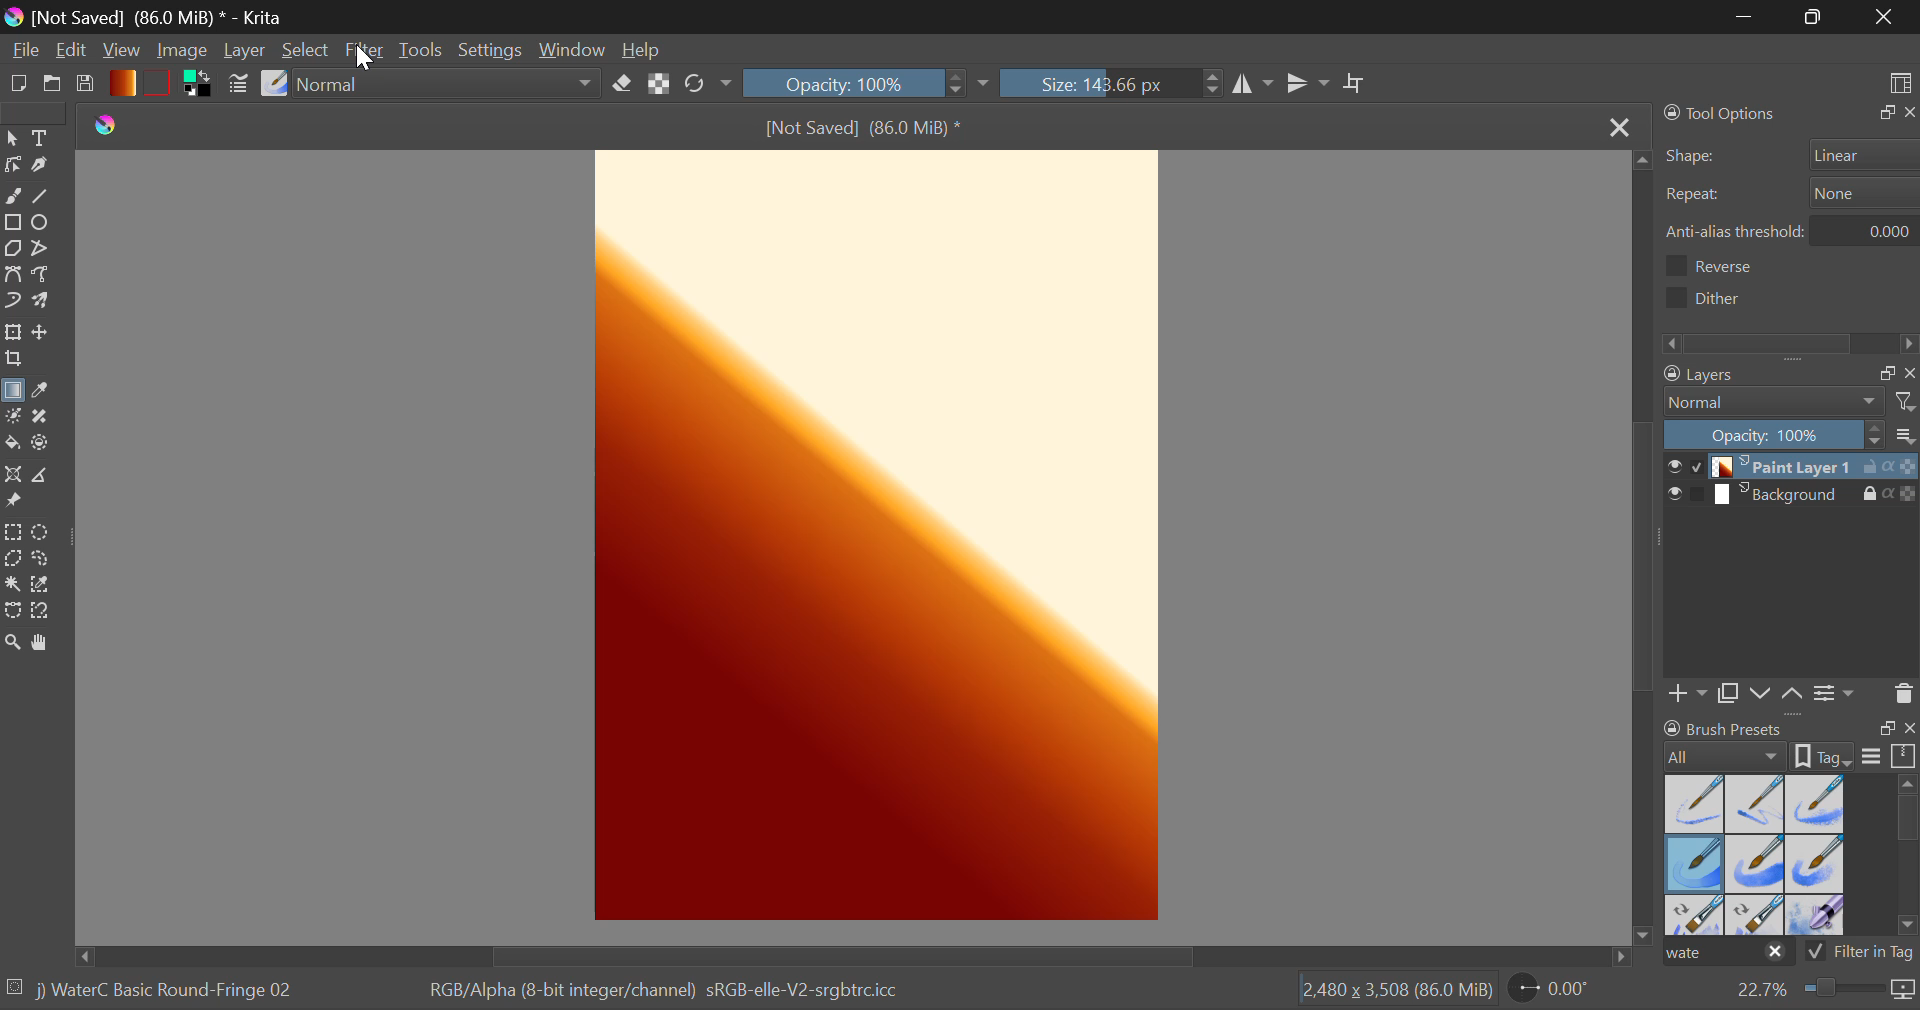 This screenshot has height=1010, width=1920. I want to click on Same Color Selection, so click(46, 587).